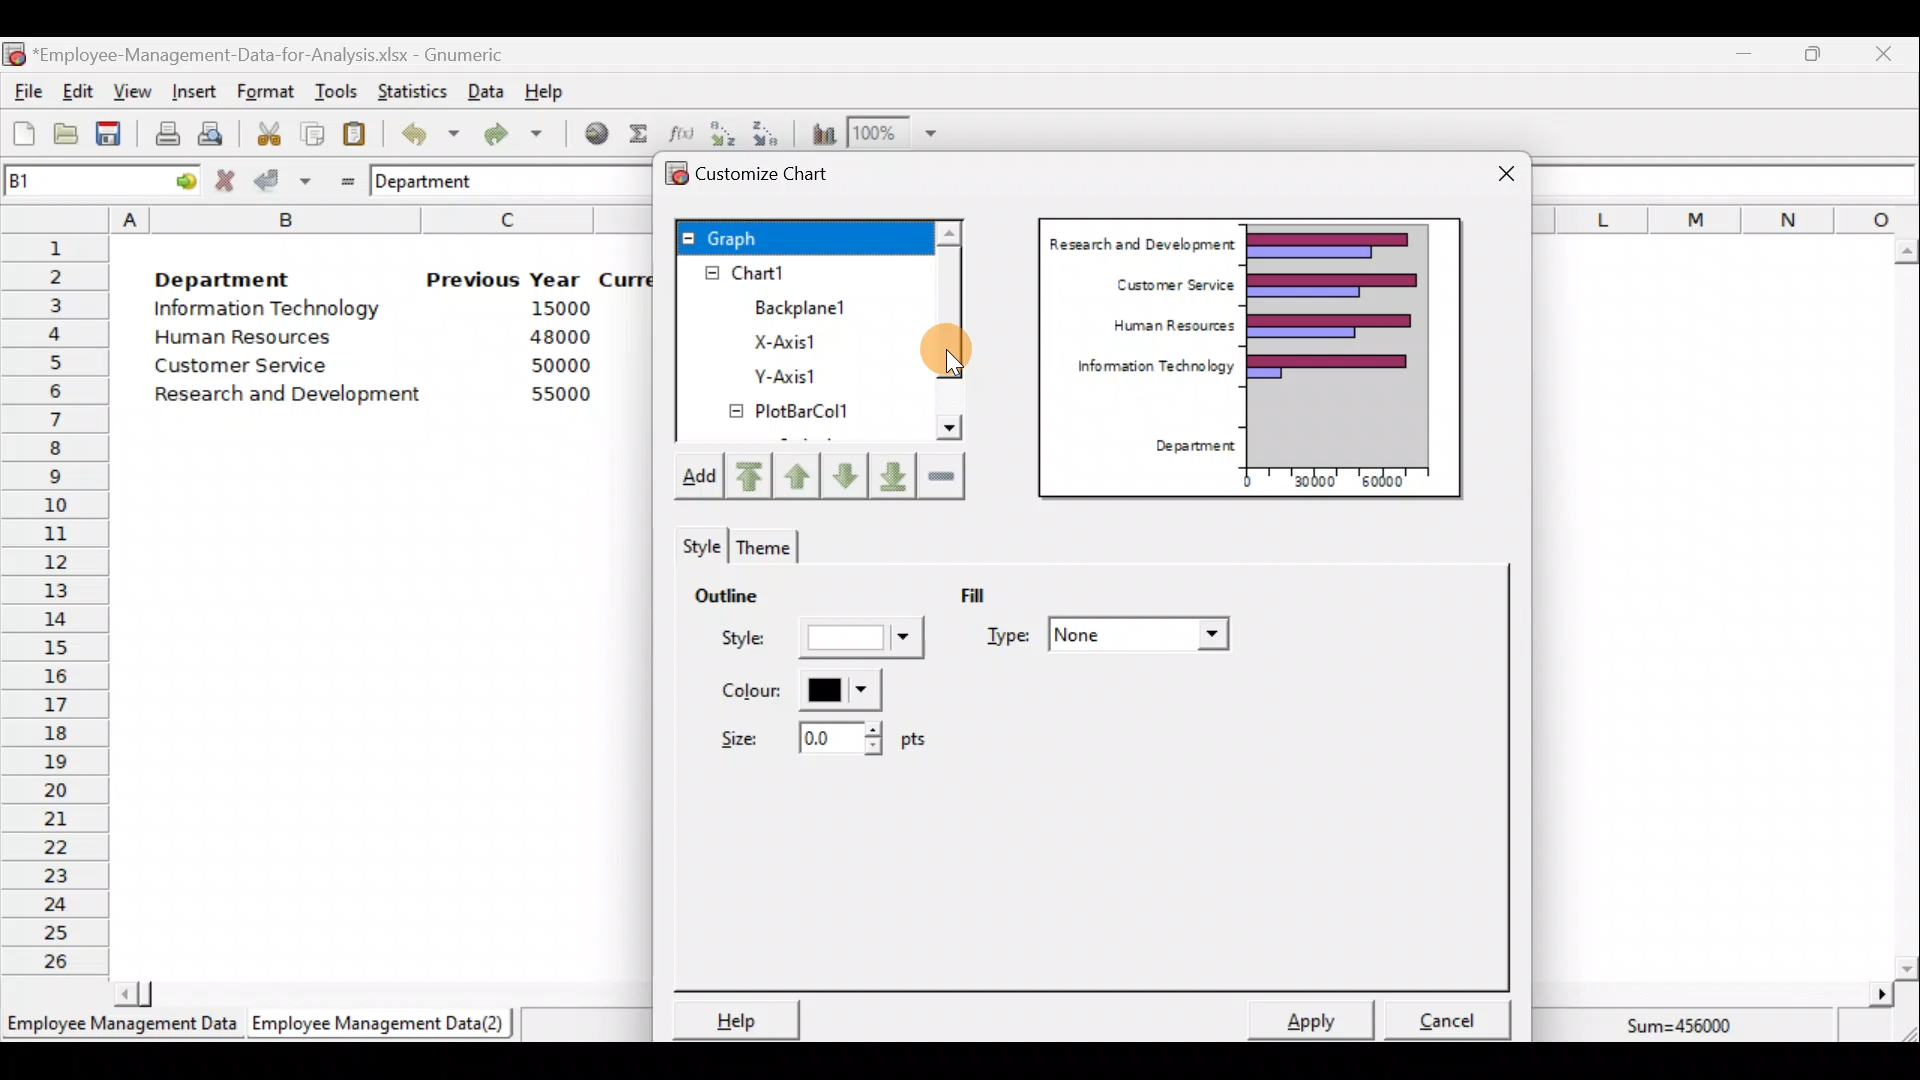  Describe the element at coordinates (796, 690) in the screenshot. I see `Color` at that location.